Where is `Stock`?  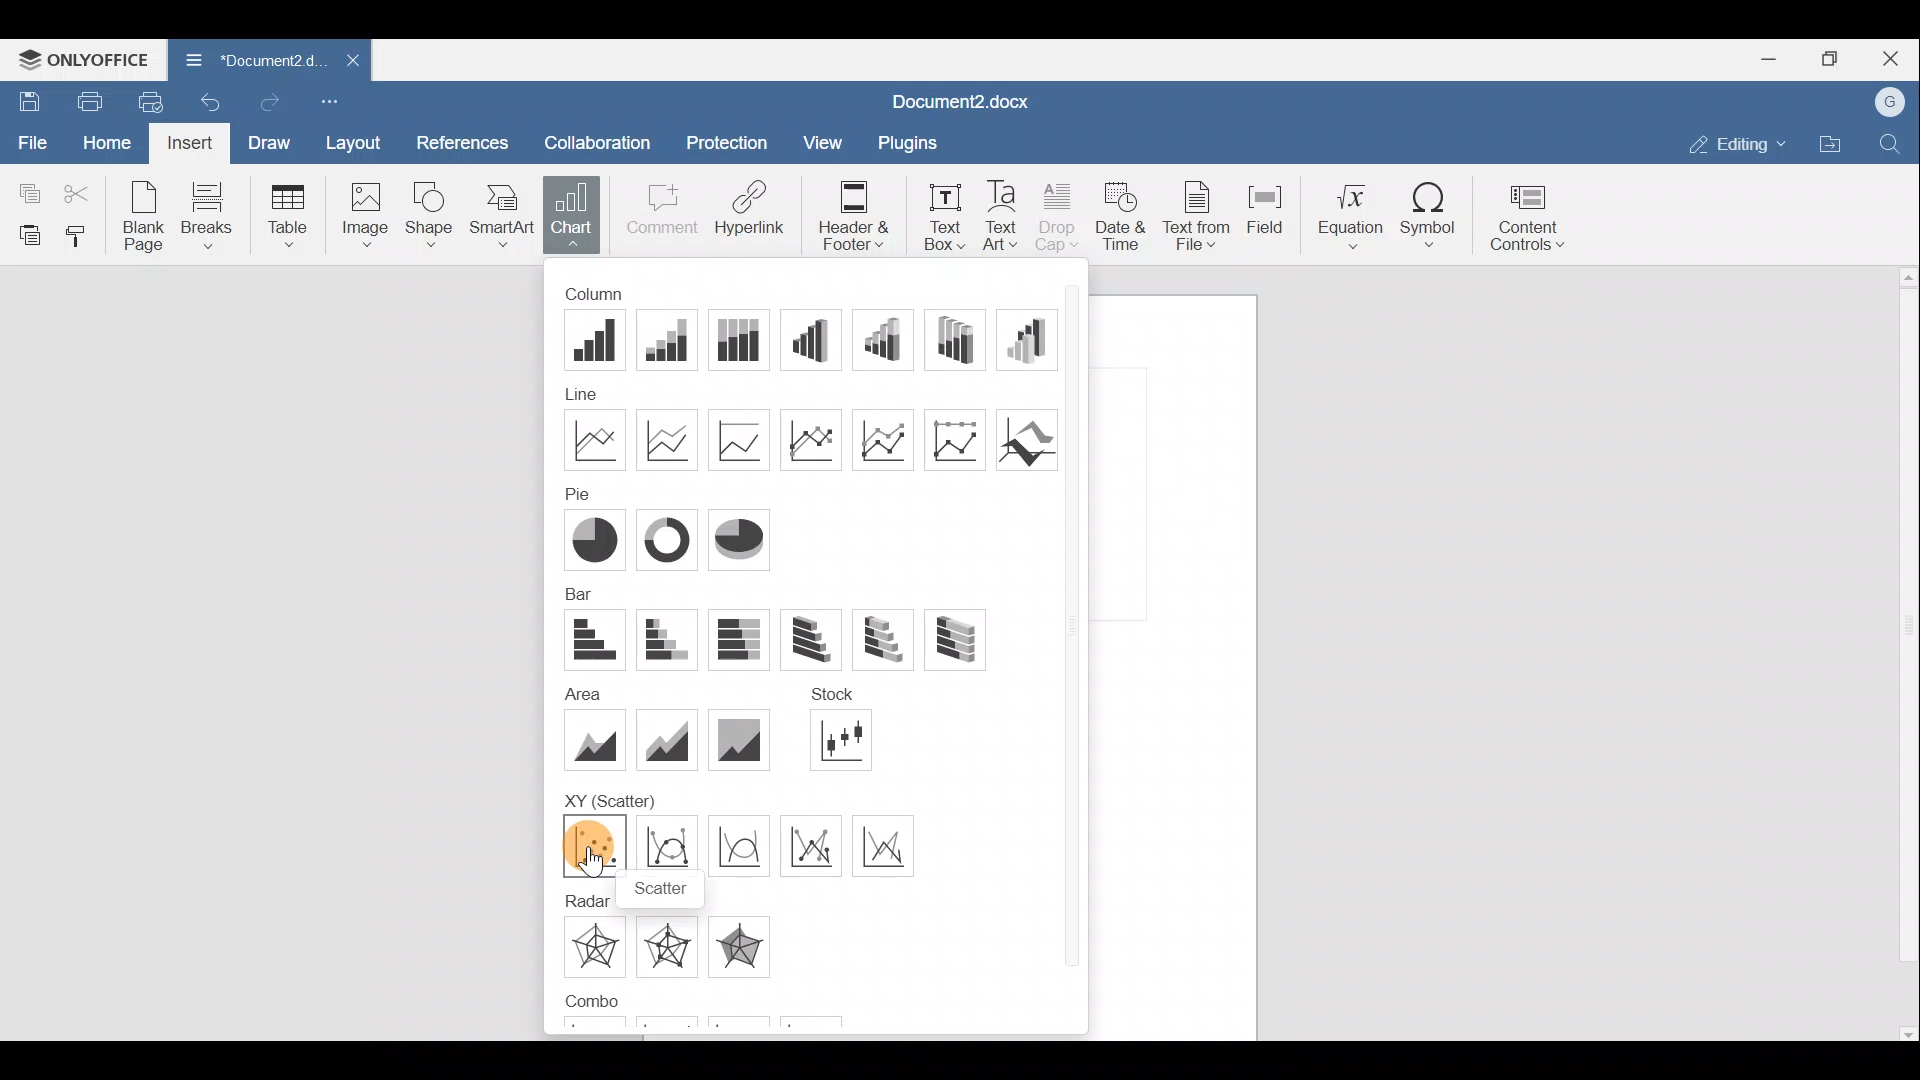
Stock is located at coordinates (839, 699).